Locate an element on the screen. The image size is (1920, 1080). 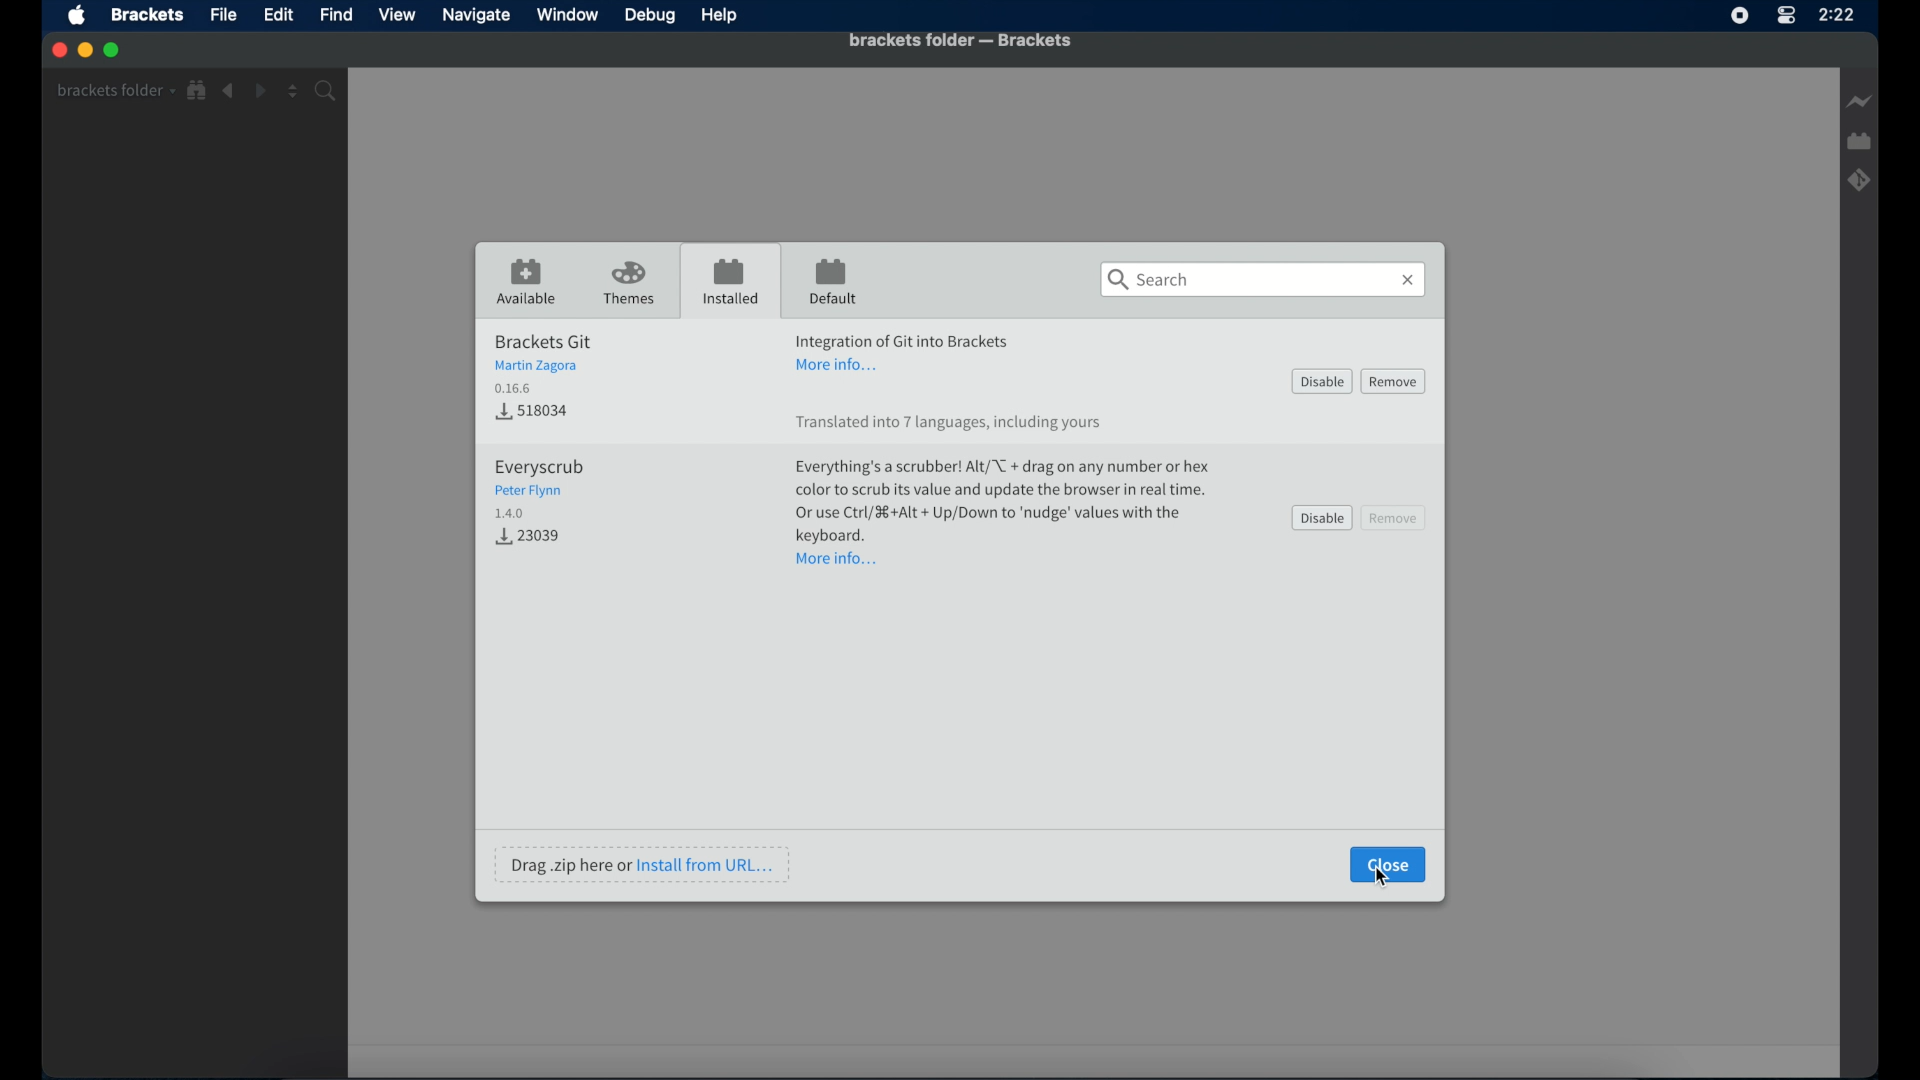
screen recorder  icon is located at coordinates (1740, 16).